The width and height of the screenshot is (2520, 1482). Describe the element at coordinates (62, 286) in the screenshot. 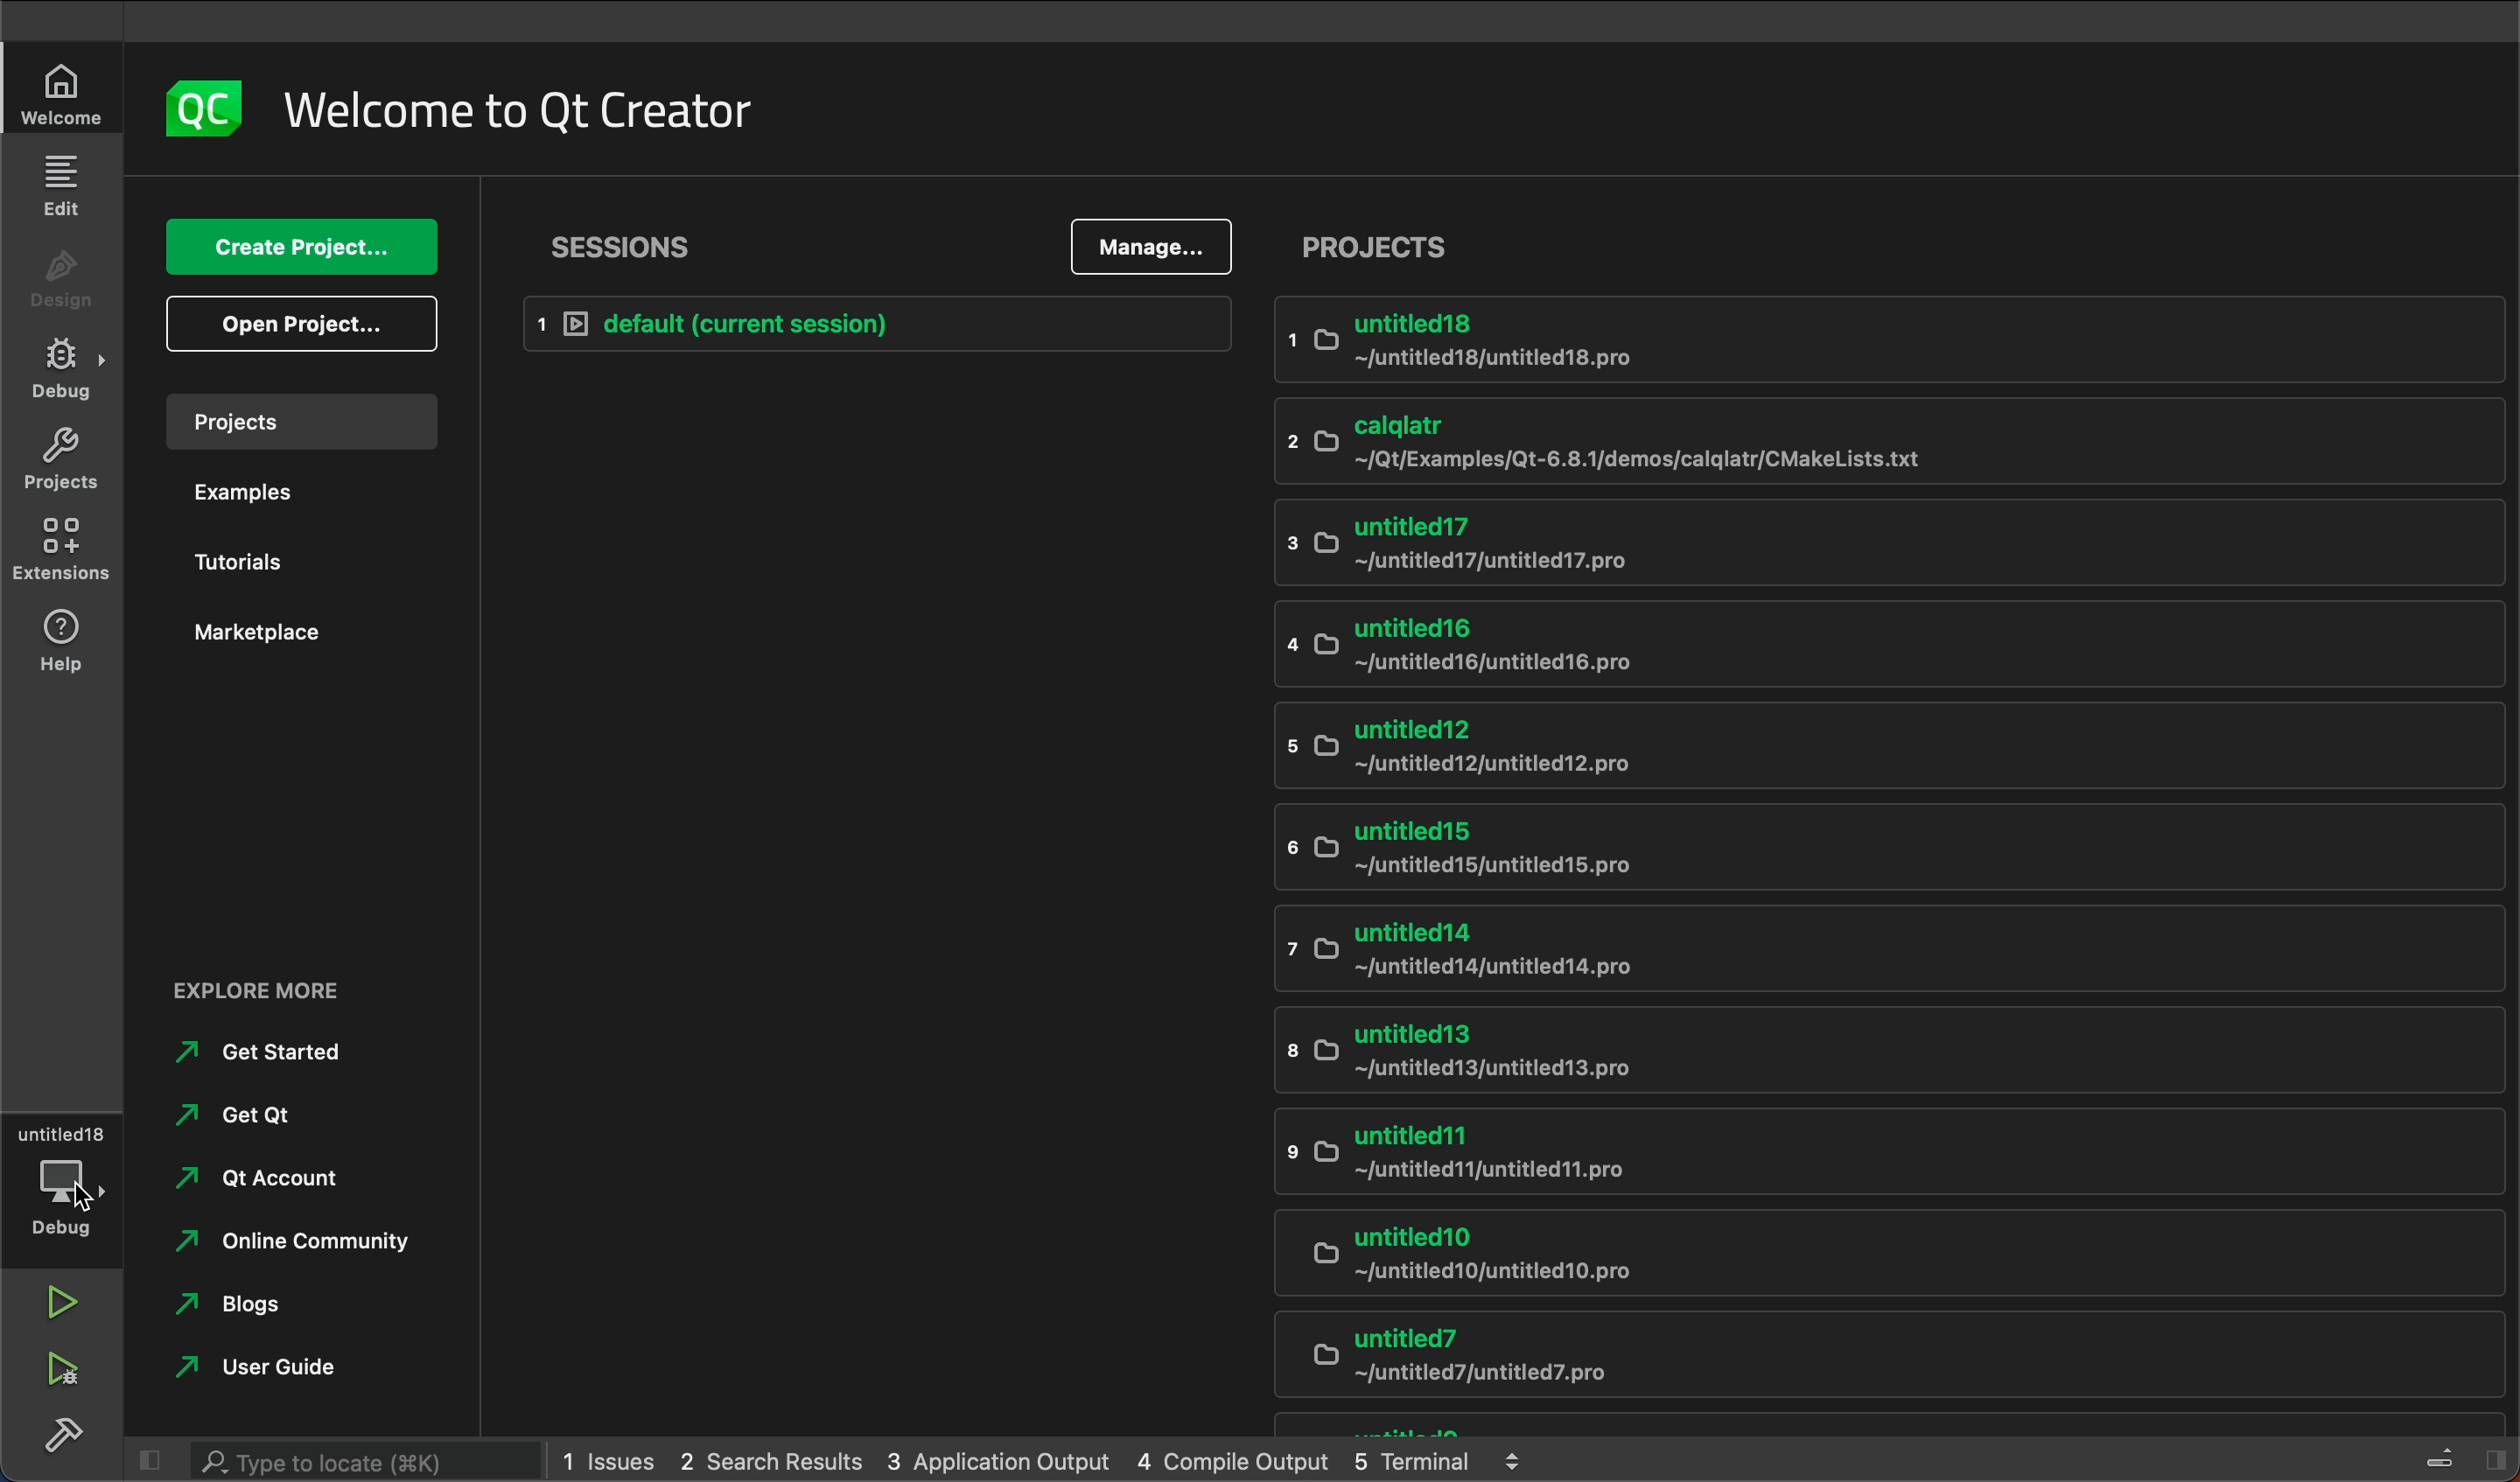

I see `design` at that location.